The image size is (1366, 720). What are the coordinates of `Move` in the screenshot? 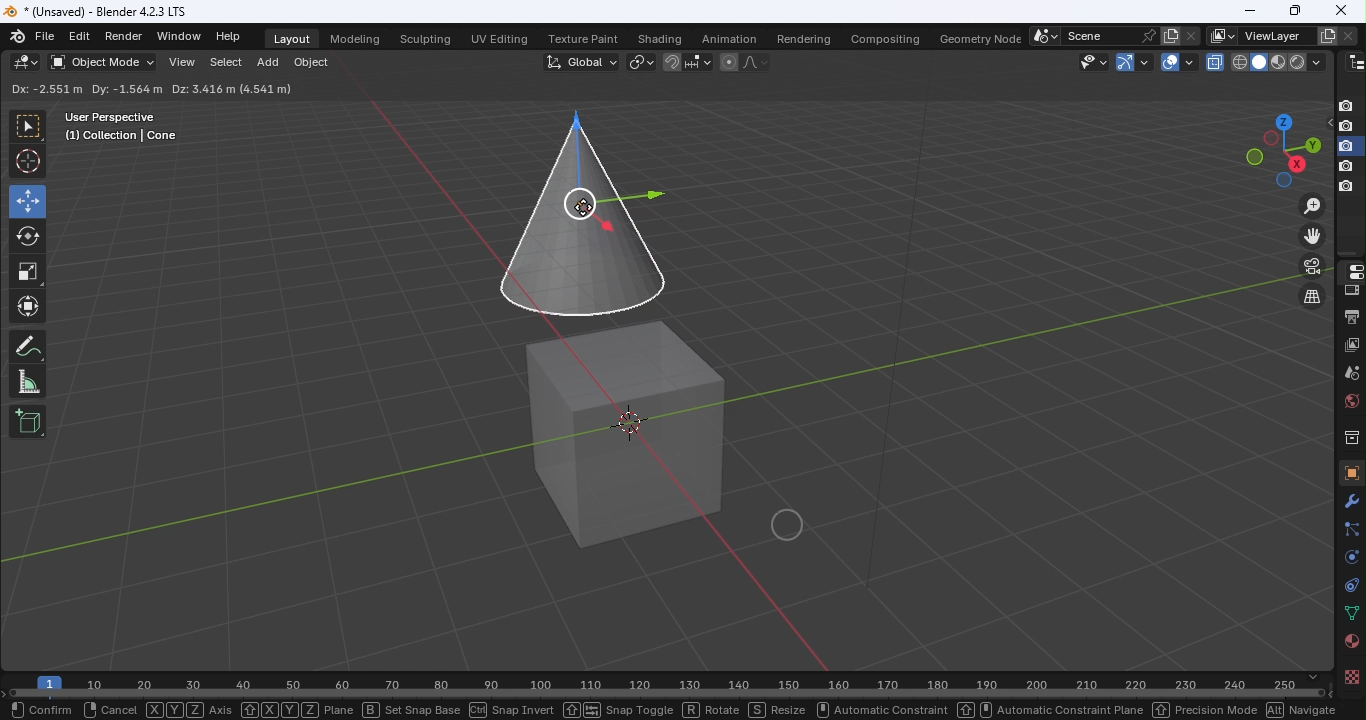 It's located at (27, 200).